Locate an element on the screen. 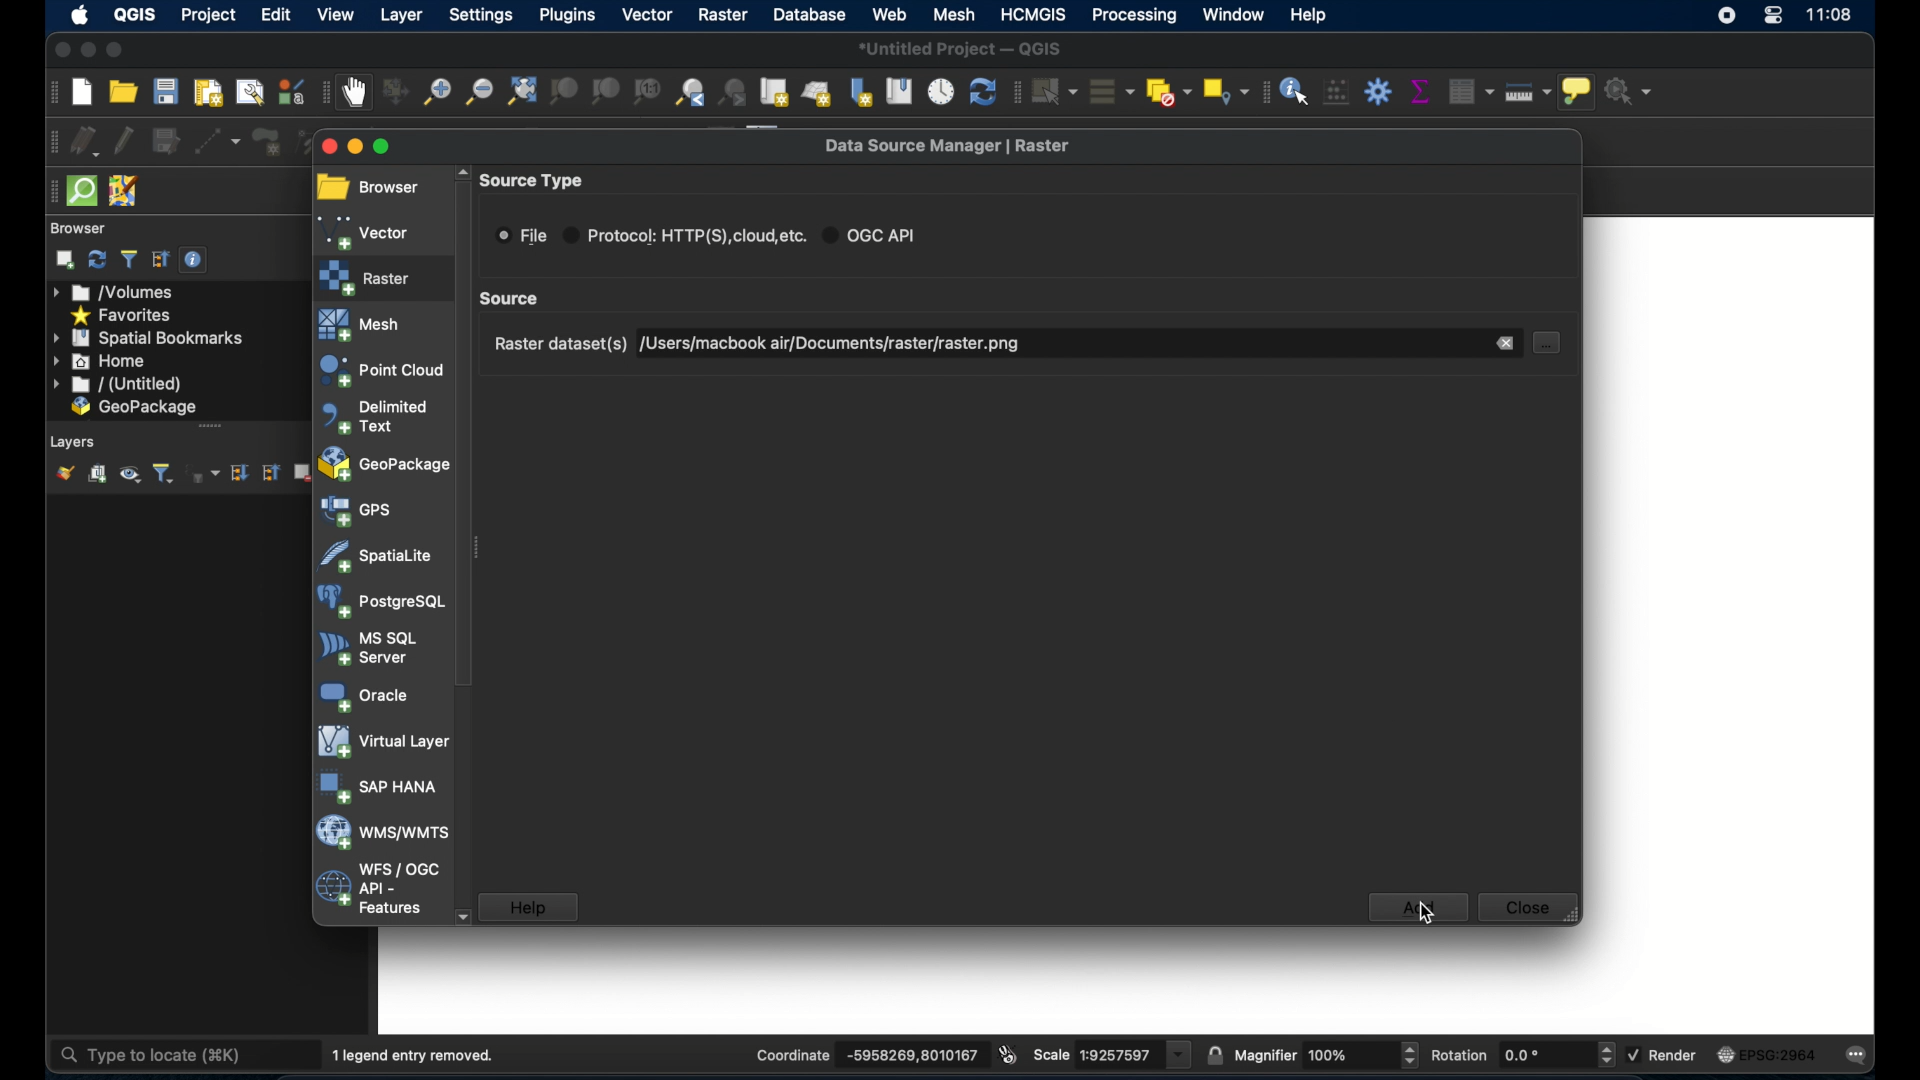 Image resolution: width=1920 pixels, height=1080 pixels. virtual layer is located at coordinates (382, 740).